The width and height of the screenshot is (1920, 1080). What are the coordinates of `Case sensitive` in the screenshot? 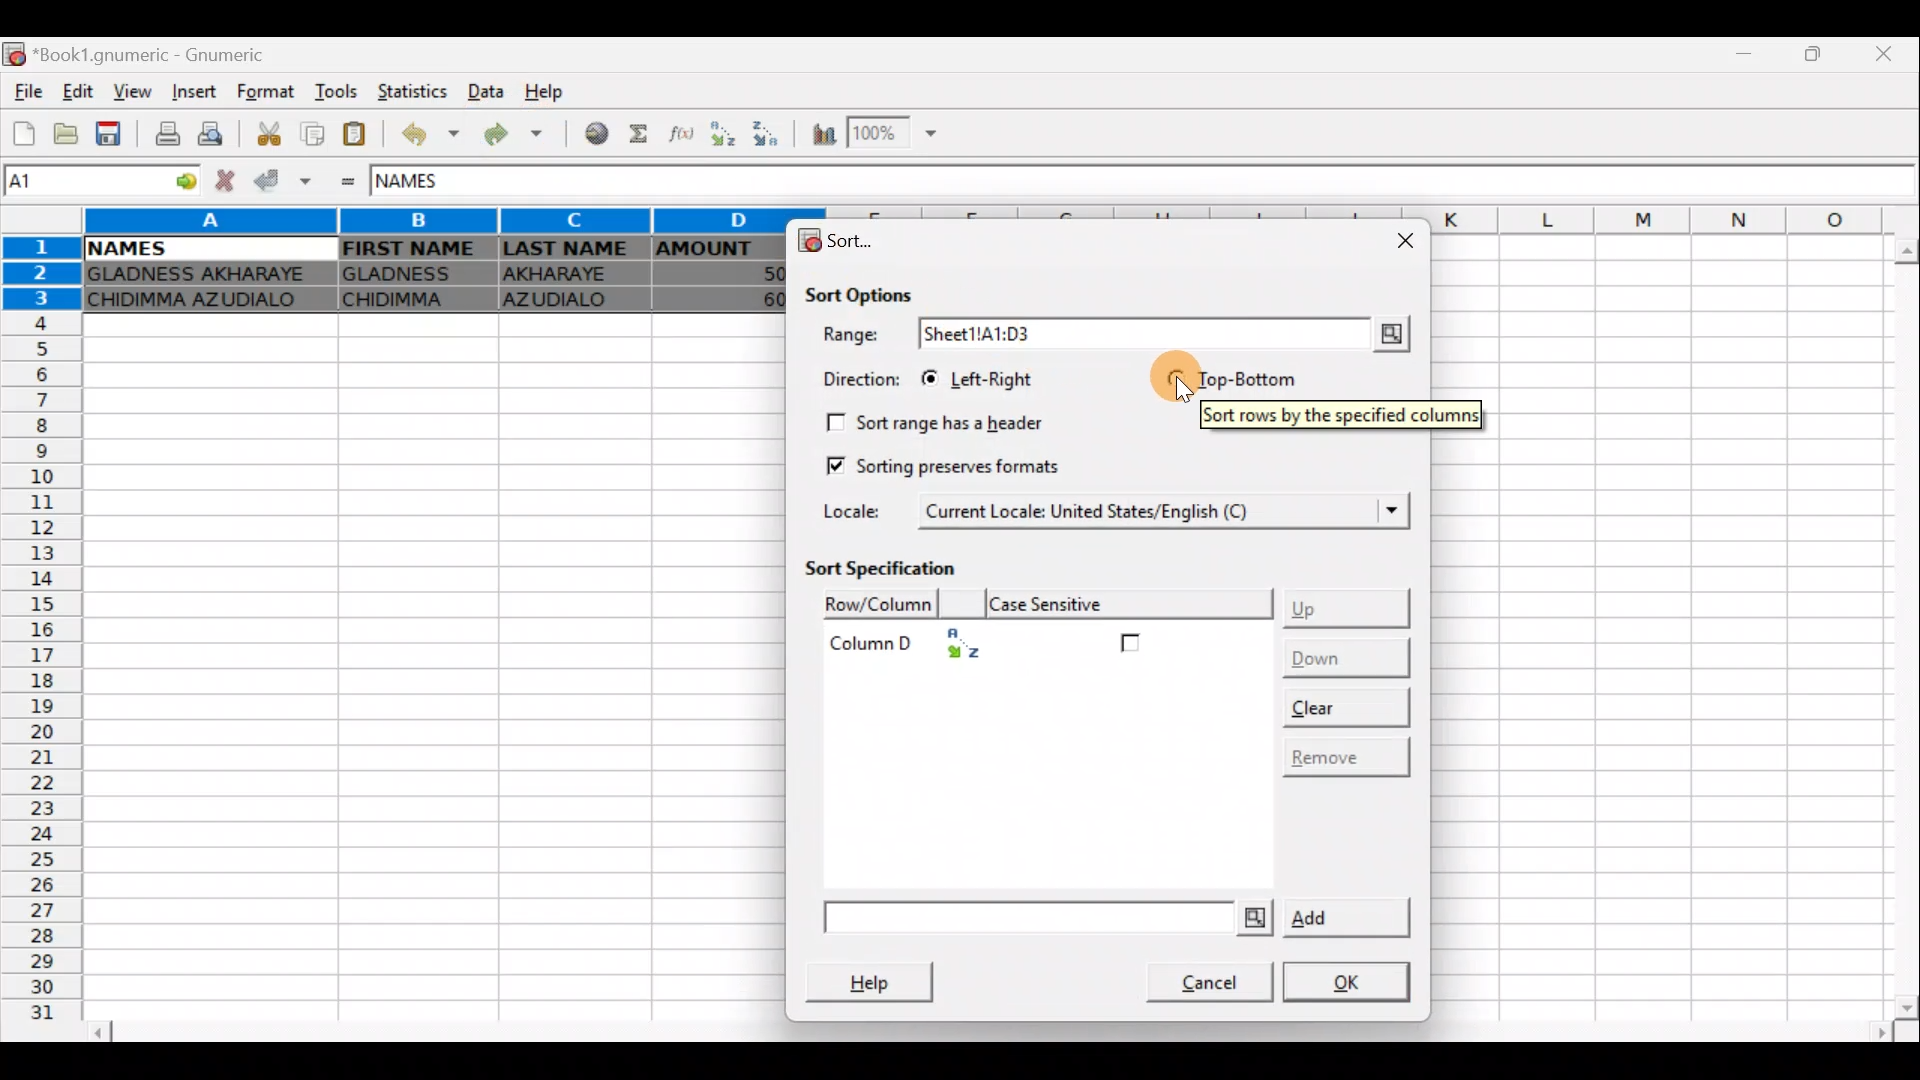 It's located at (1130, 603).